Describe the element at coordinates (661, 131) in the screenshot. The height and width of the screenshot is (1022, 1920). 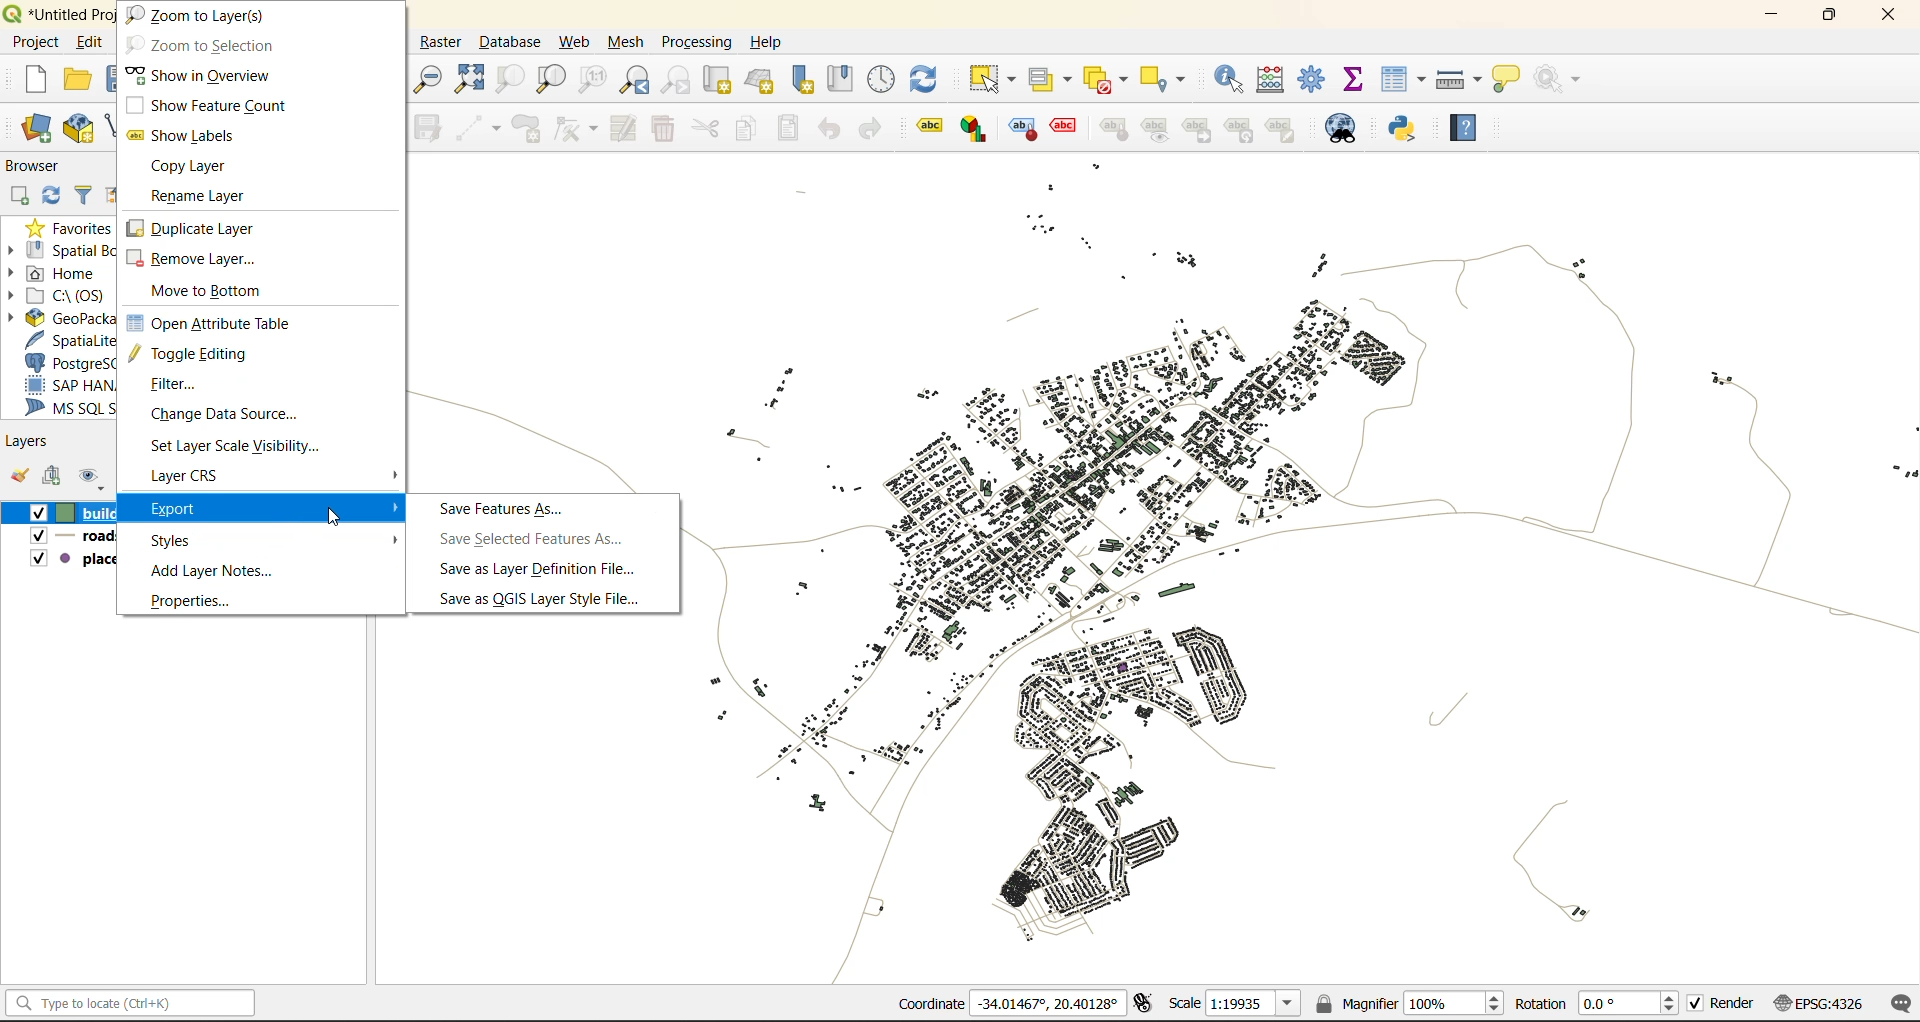
I see `delete` at that location.